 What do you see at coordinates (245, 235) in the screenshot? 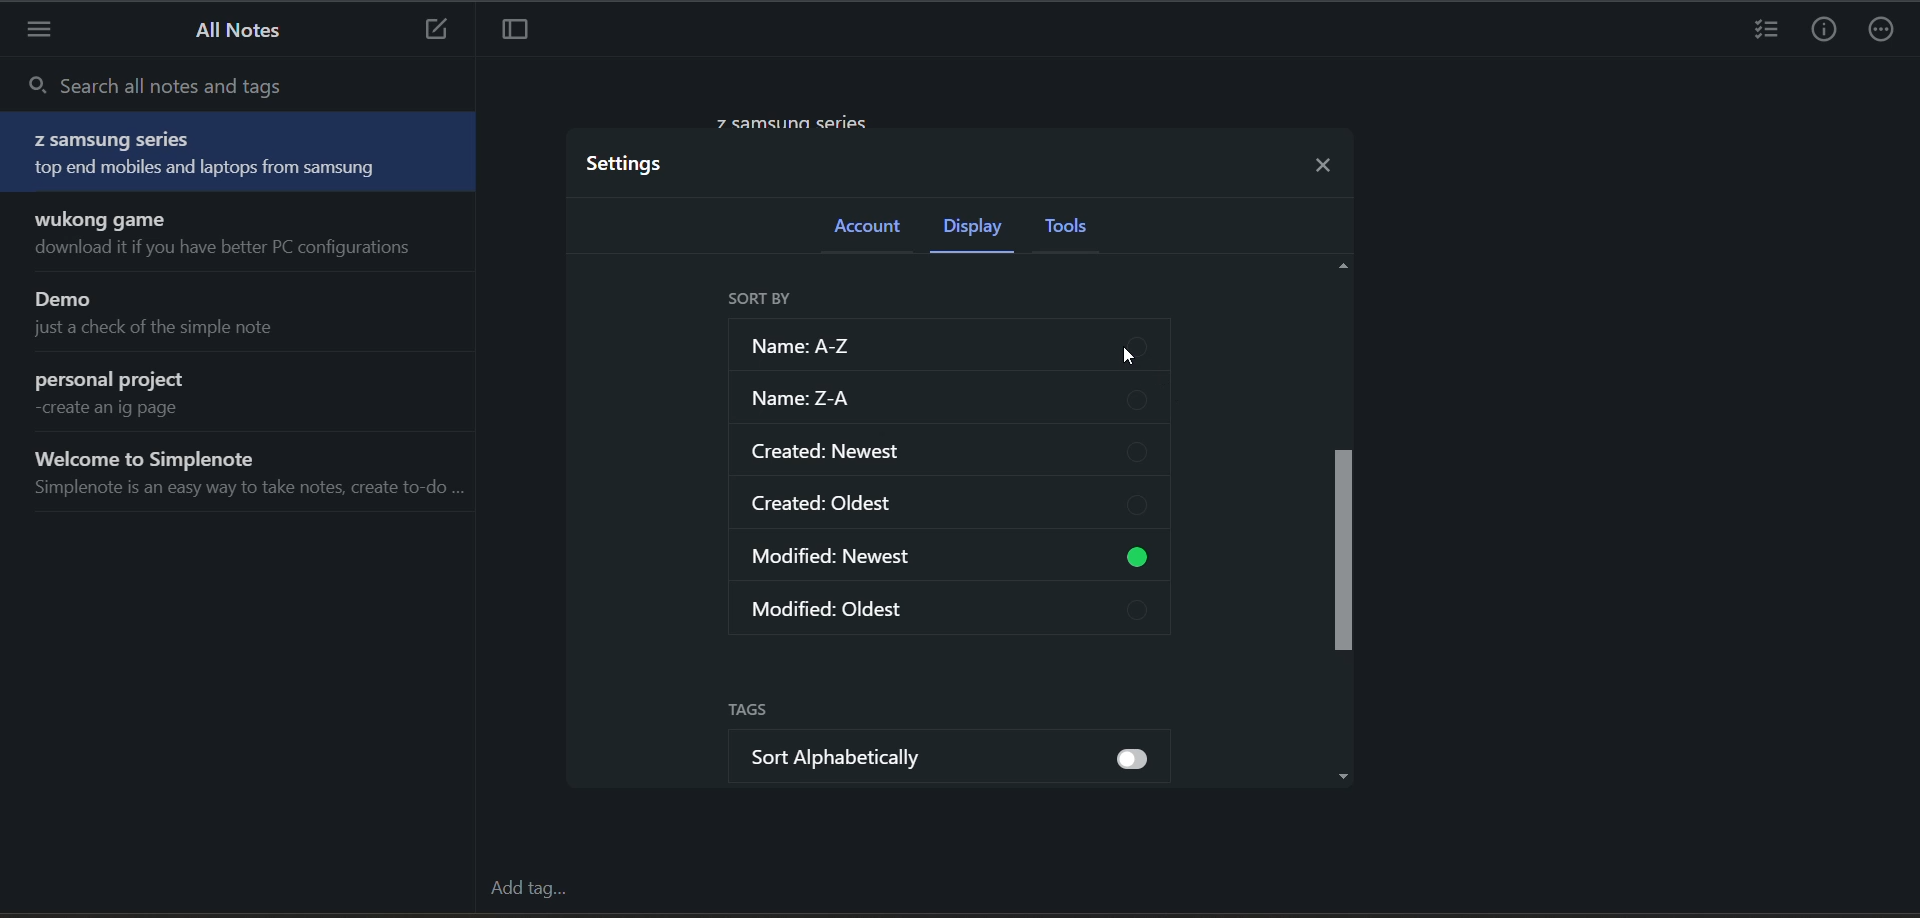
I see `wukong game
download it if you have better PC configurations` at bounding box center [245, 235].